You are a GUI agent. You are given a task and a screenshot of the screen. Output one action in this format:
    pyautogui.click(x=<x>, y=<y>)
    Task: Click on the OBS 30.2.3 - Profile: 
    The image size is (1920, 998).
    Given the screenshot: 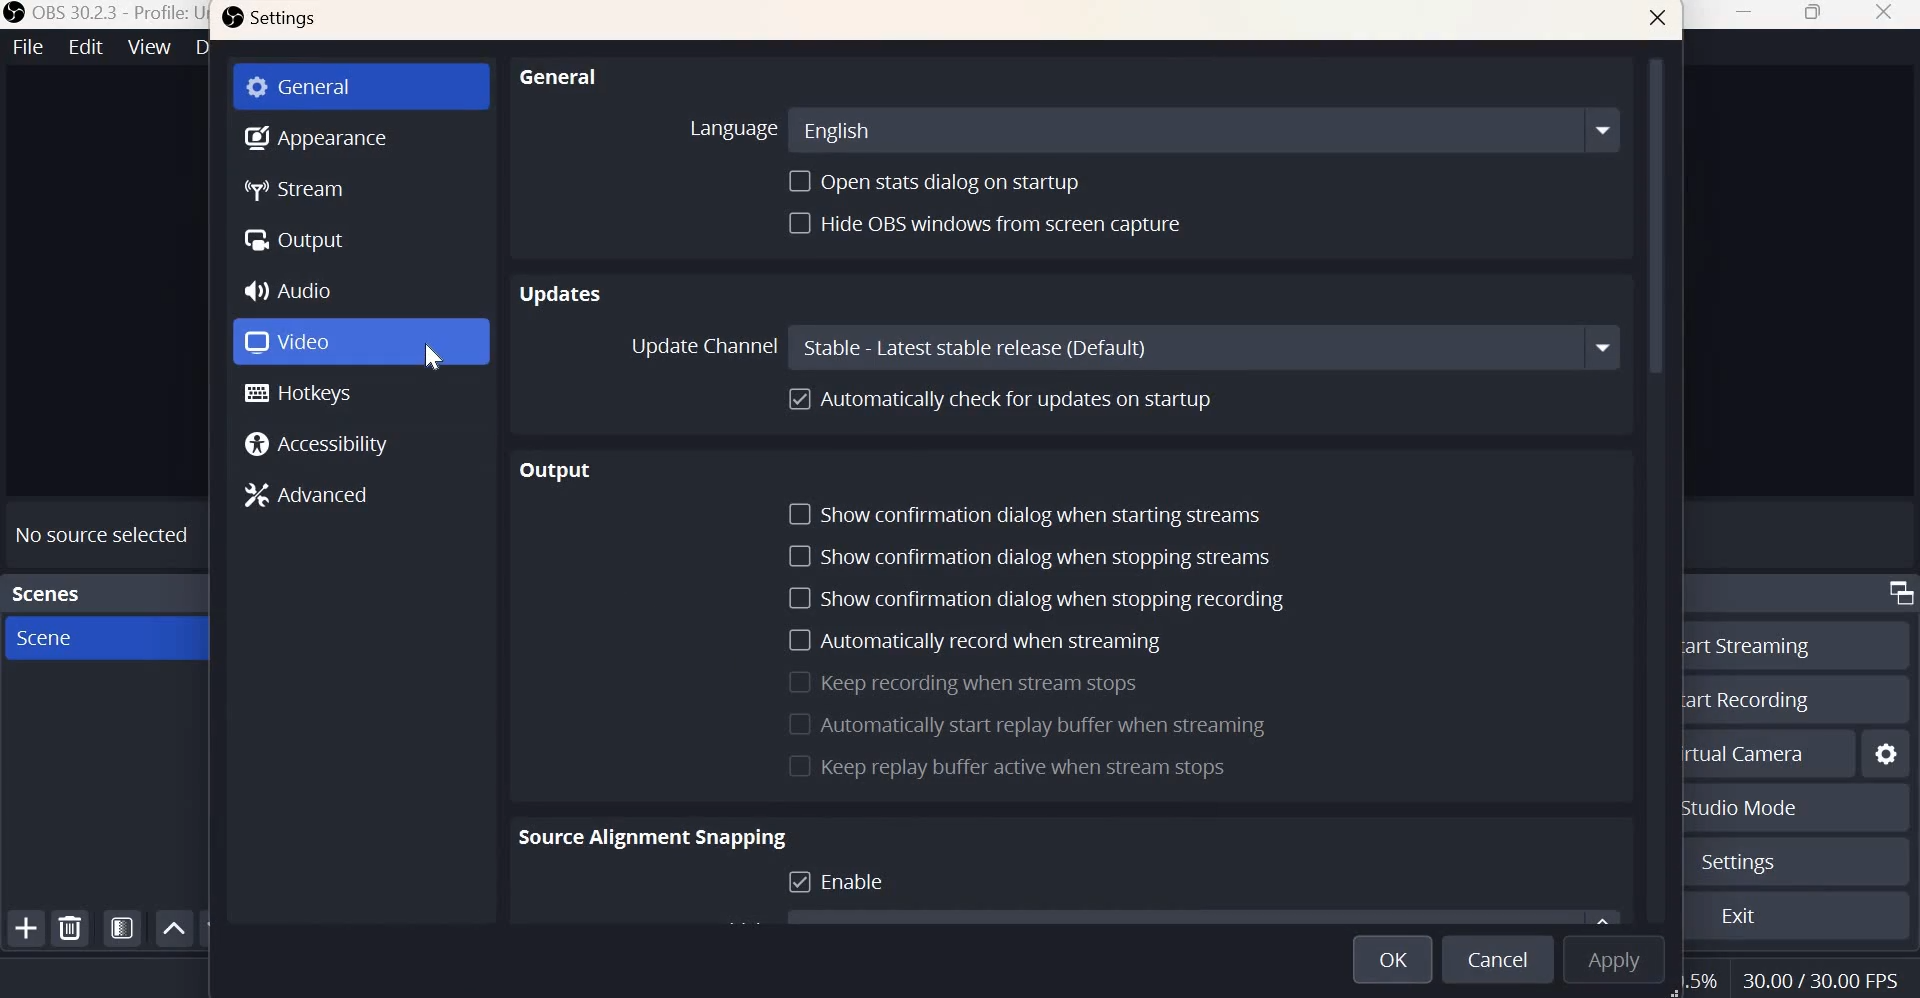 What is the action you would take?
    pyautogui.click(x=97, y=13)
    